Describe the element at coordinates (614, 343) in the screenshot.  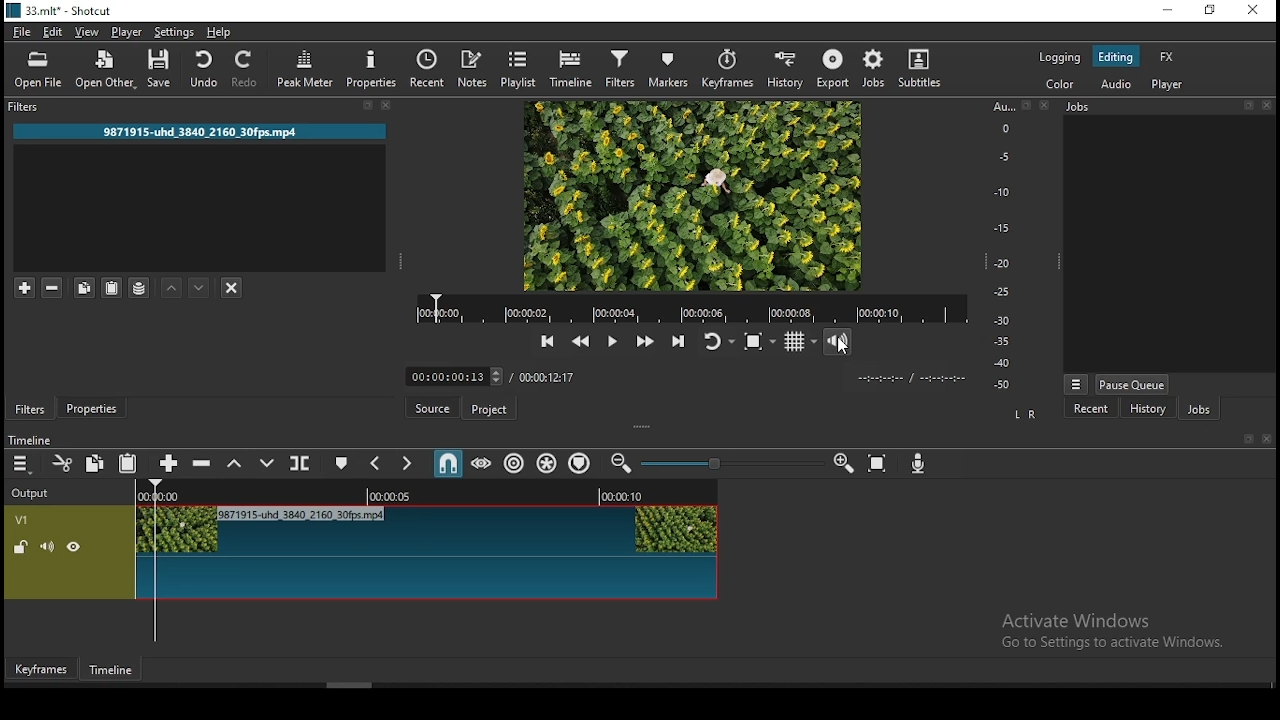
I see `play/pause` at that location.